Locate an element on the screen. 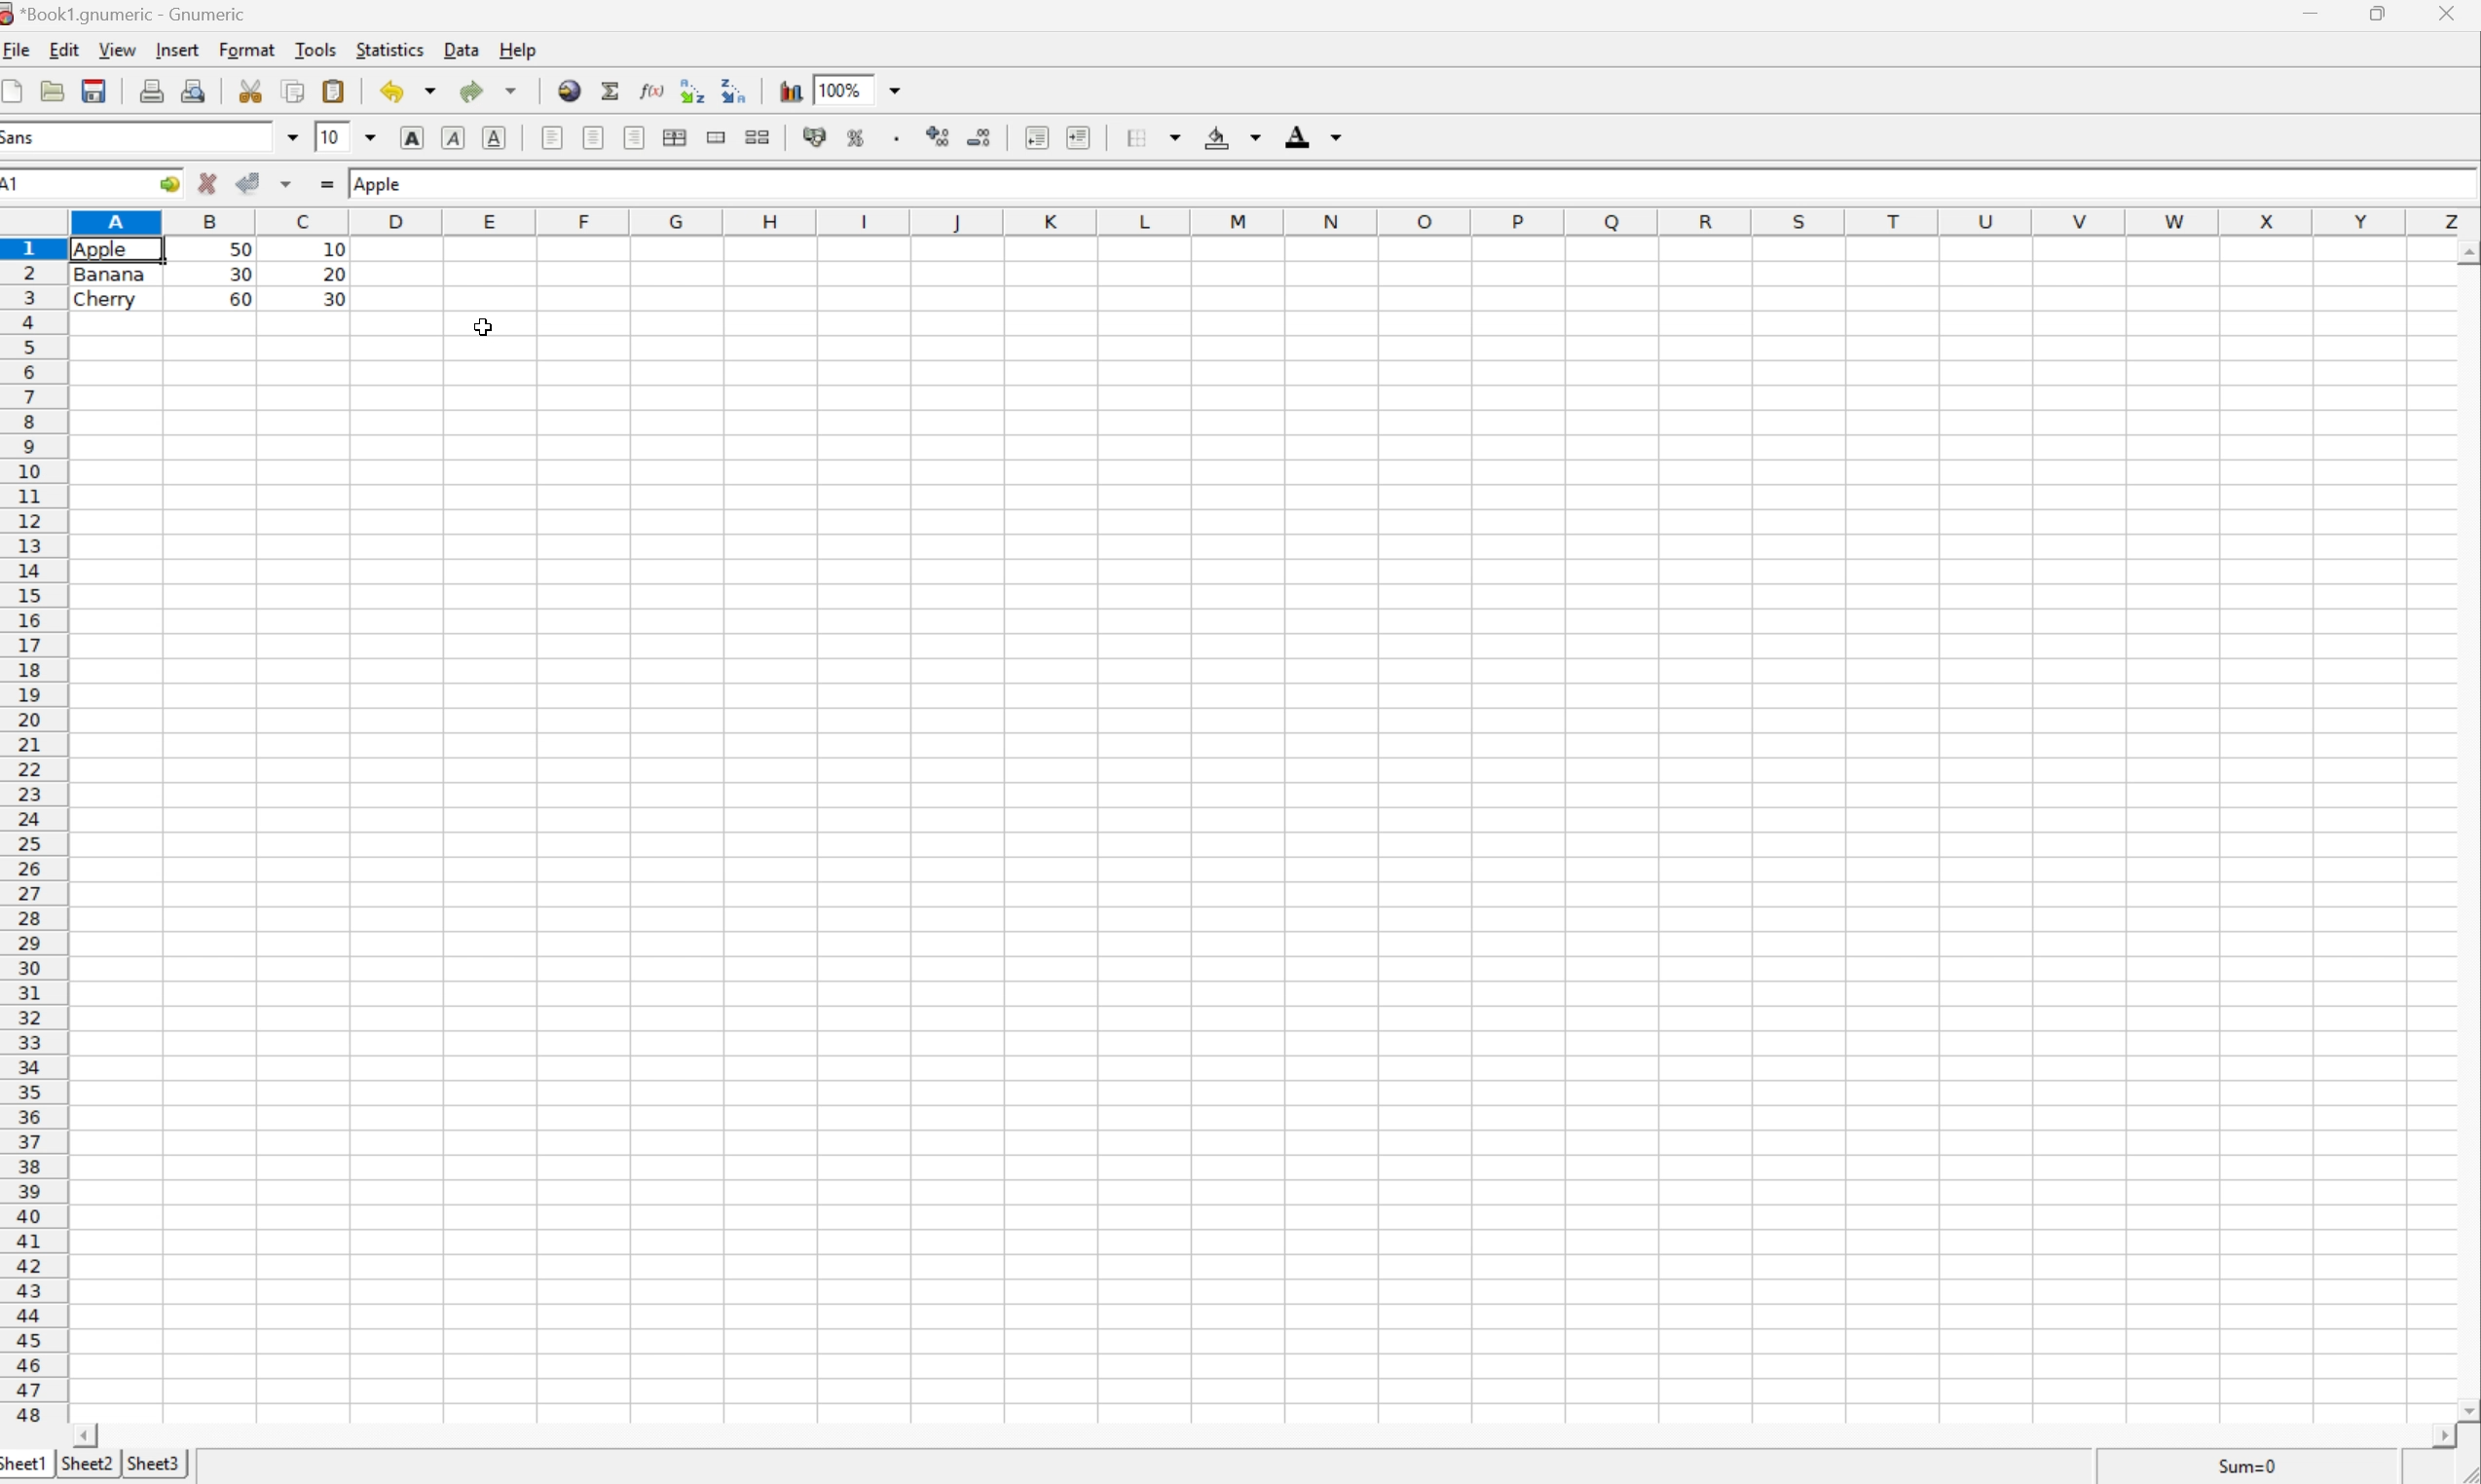 The image size is (2481, 1484). cut is located at coordinates (250, 89).